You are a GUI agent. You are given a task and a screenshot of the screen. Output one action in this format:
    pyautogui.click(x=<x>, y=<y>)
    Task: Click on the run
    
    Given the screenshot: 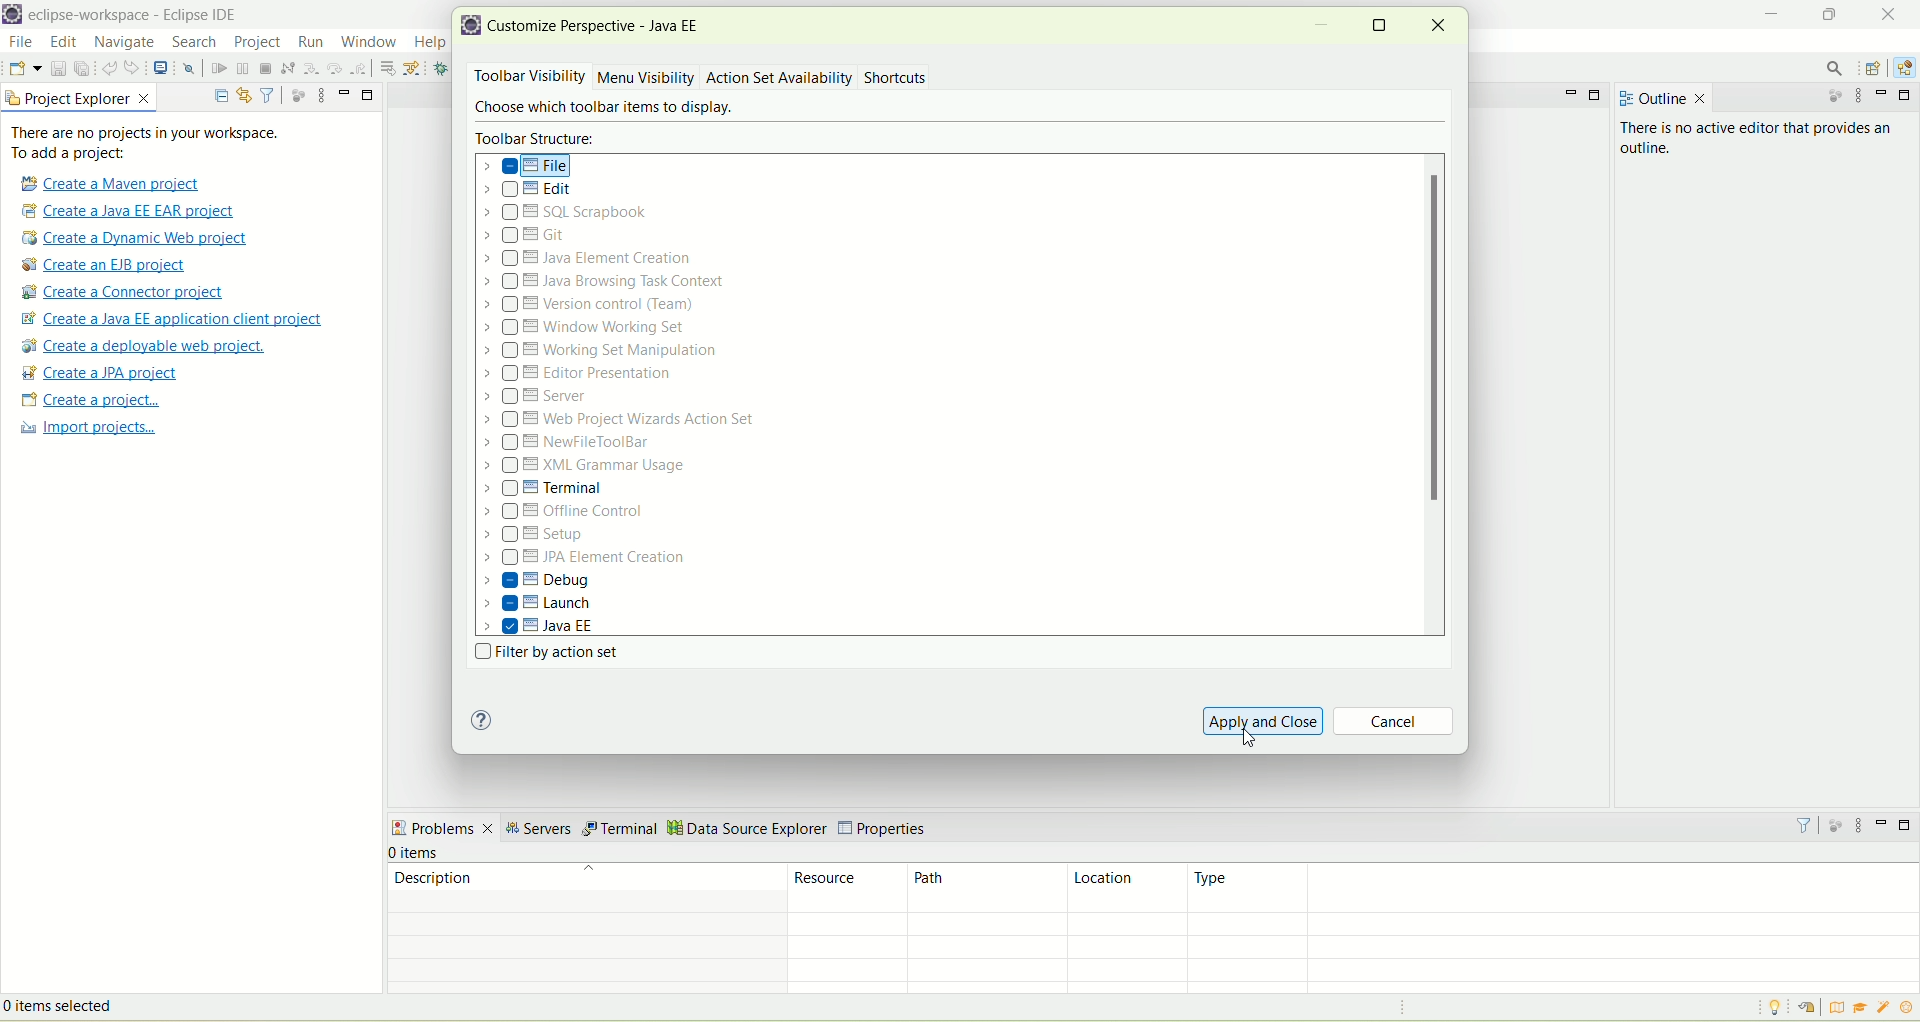 What is the action you would take?
    pyautogui.click(x=313, y=41)
    